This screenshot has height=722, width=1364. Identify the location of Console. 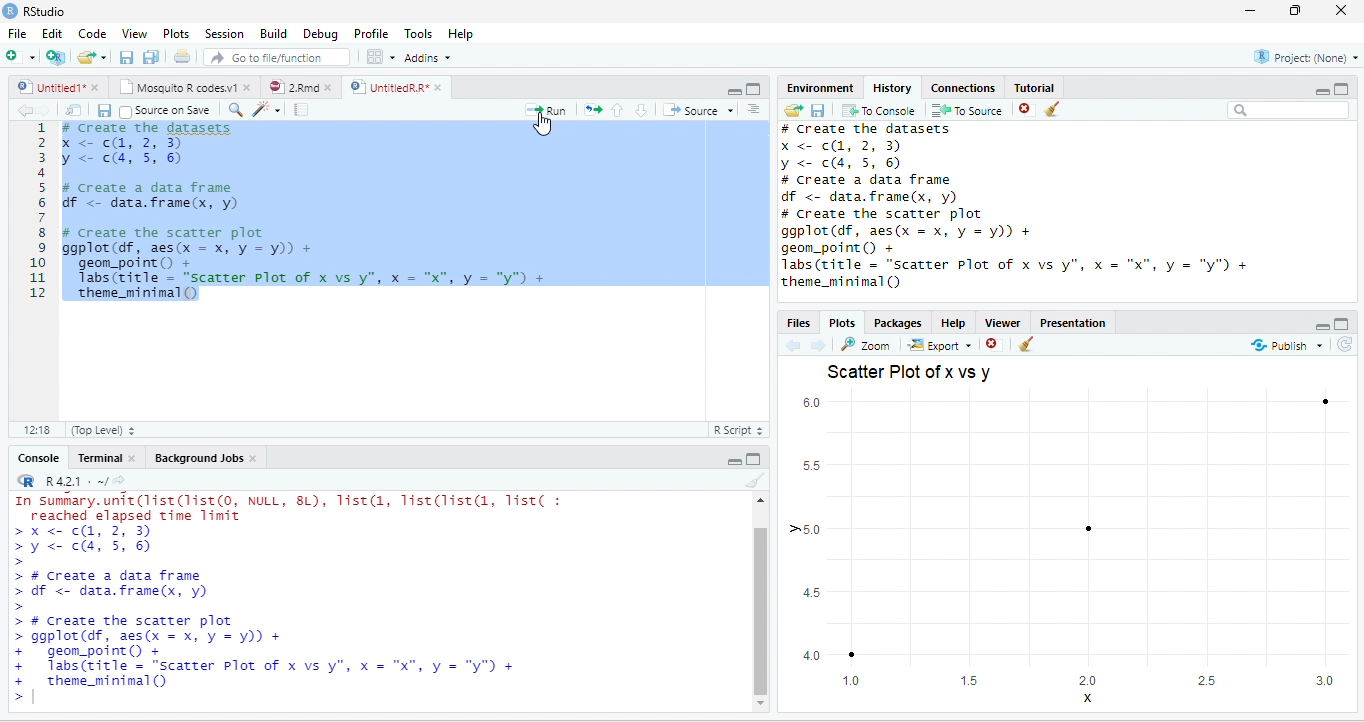
(38, 458).